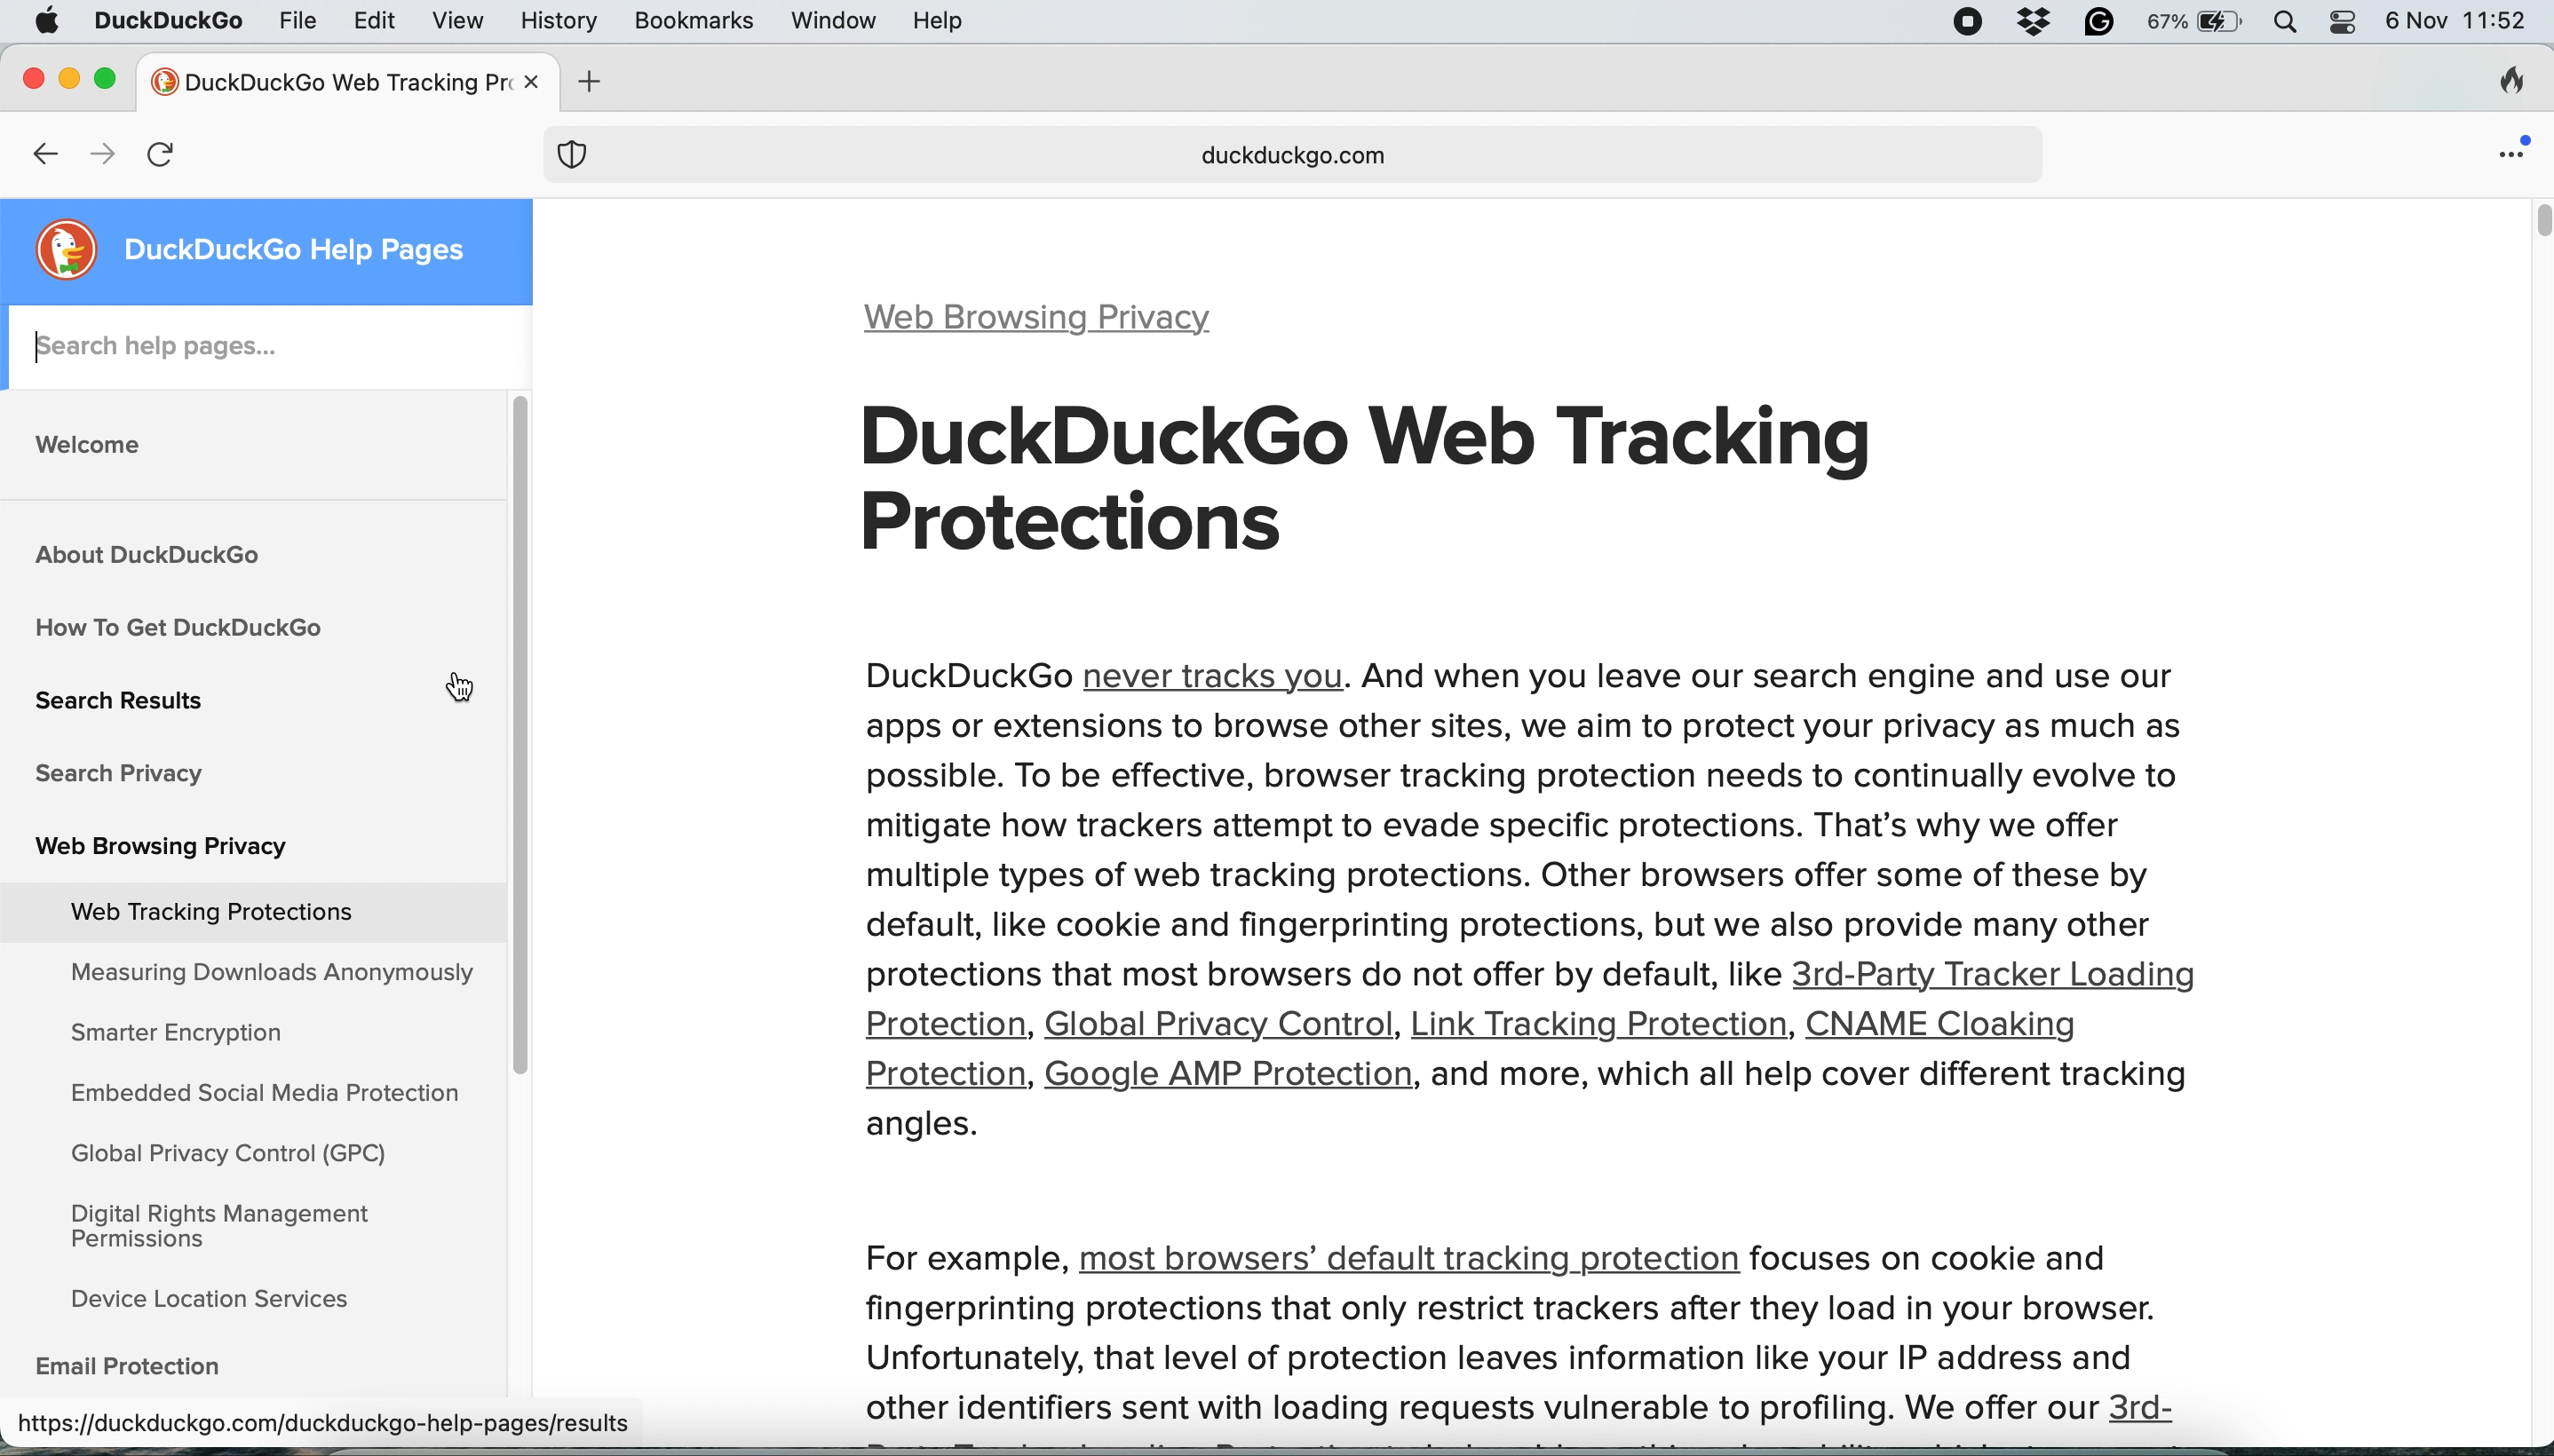 The height and width of the screenshot is (1456, 2554). What do you see at coordinates (26, 151) in the screenshot?
I see `go back` at bounding box center [26, 151].